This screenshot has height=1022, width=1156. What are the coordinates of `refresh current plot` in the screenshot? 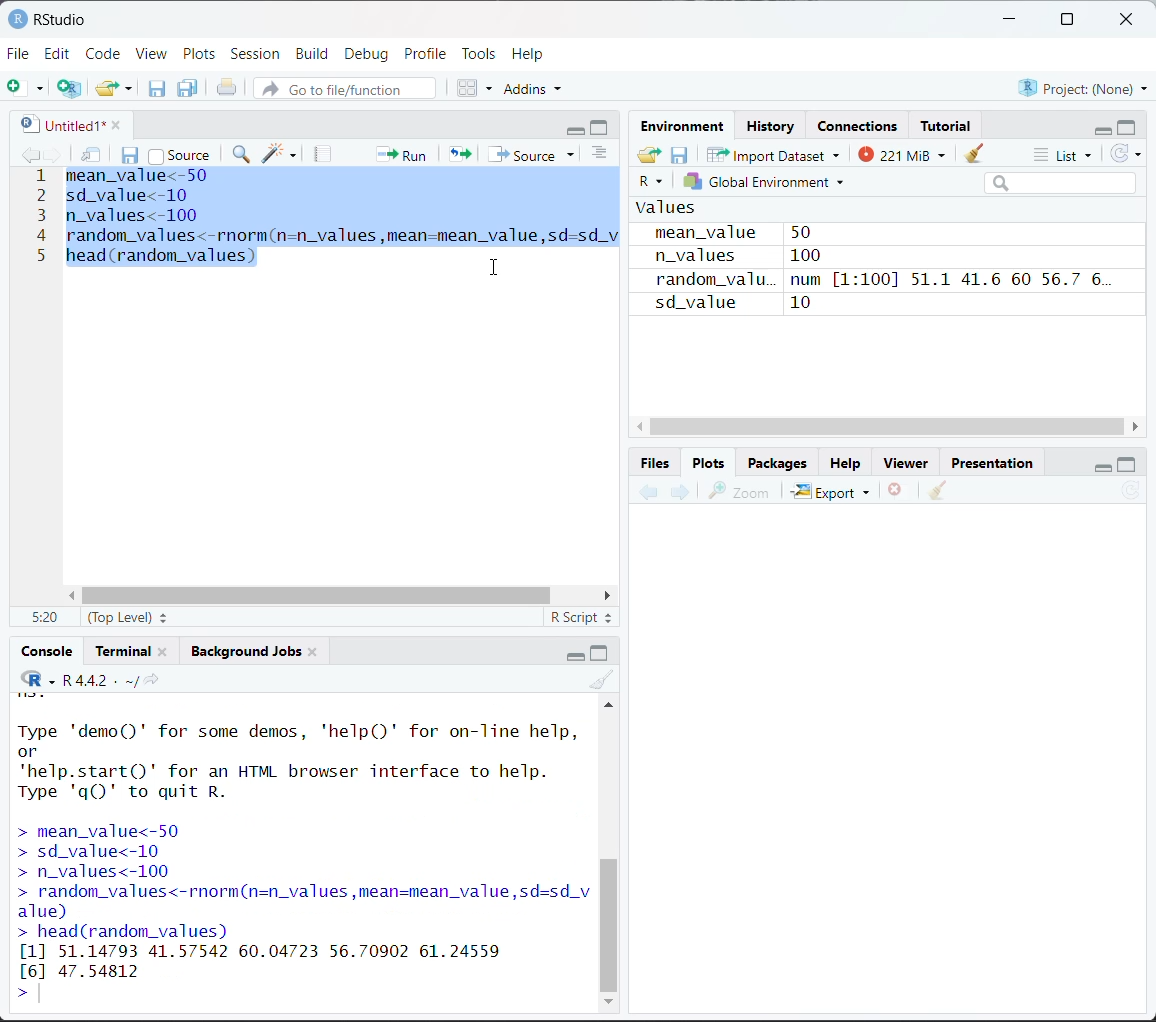 It's located at (1131, 493).